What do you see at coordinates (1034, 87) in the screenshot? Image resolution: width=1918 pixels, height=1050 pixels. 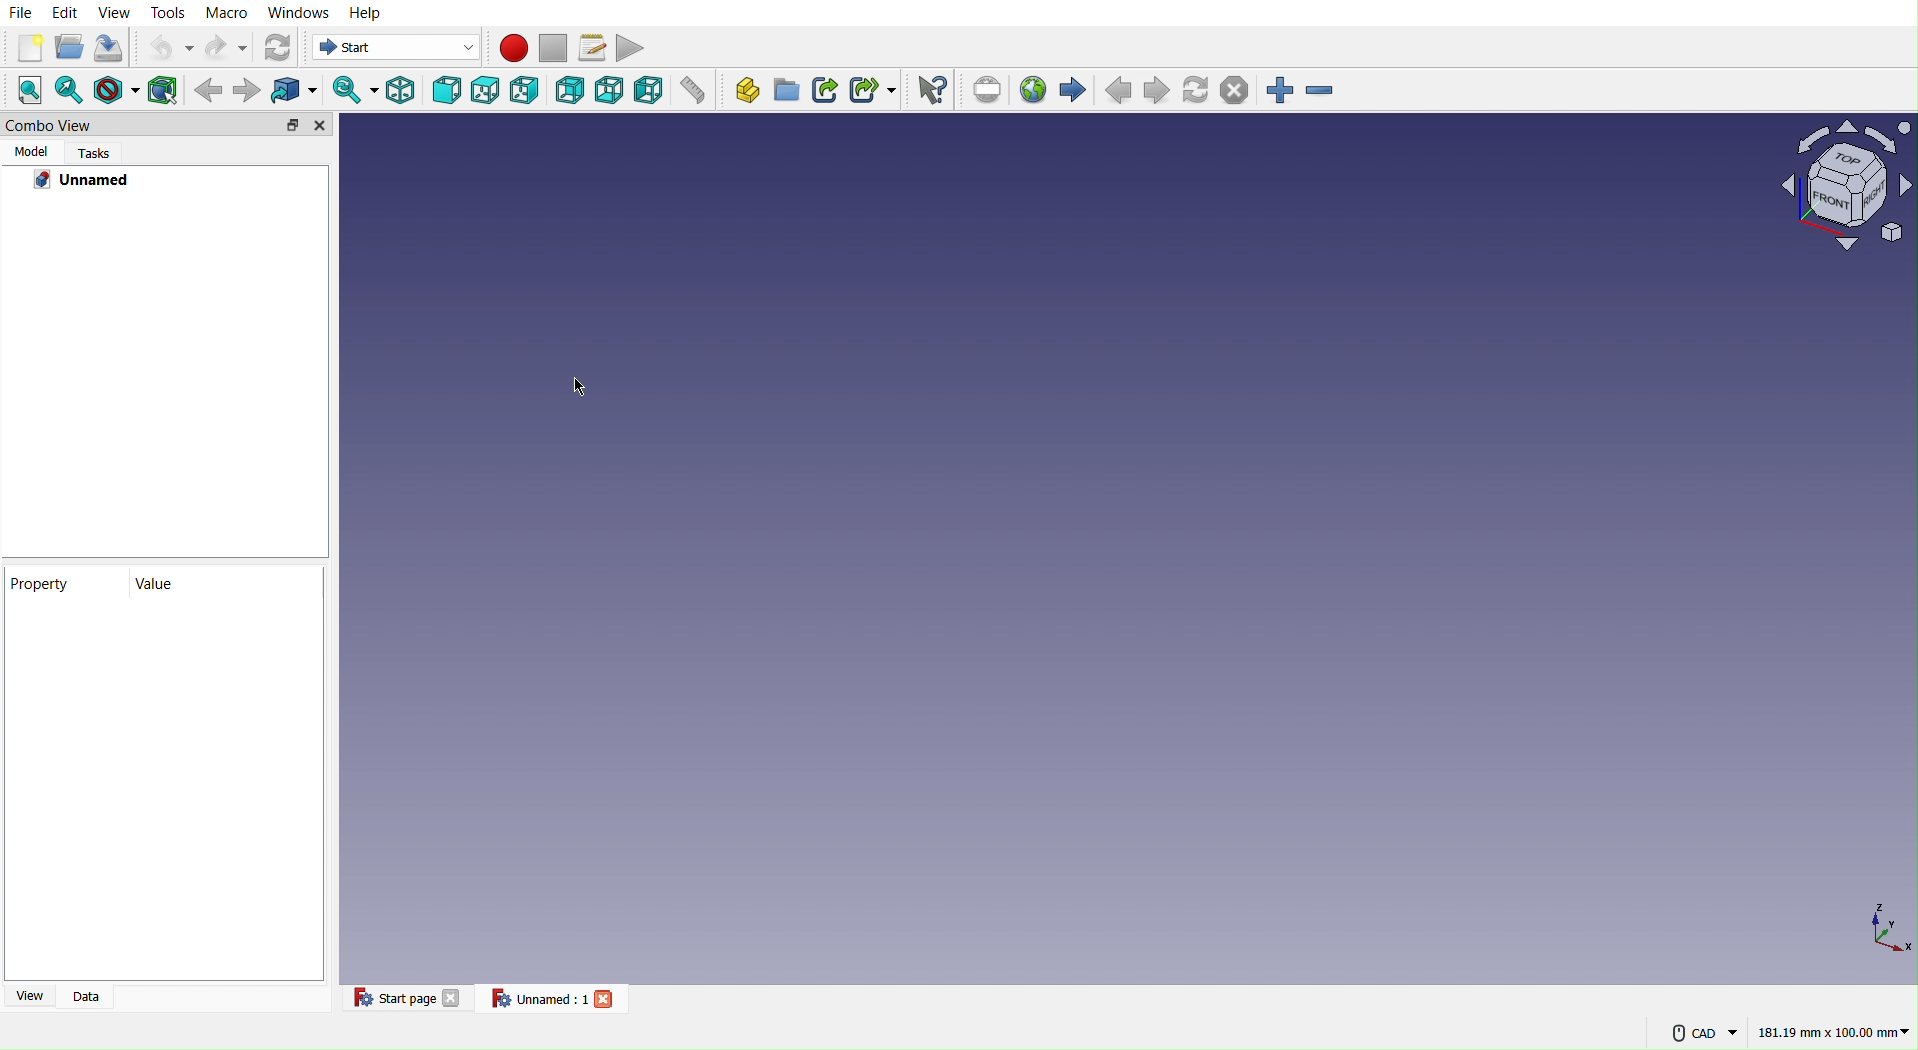 I see `Opens a website in FreeCAD` at bounding box center [1034, 87].